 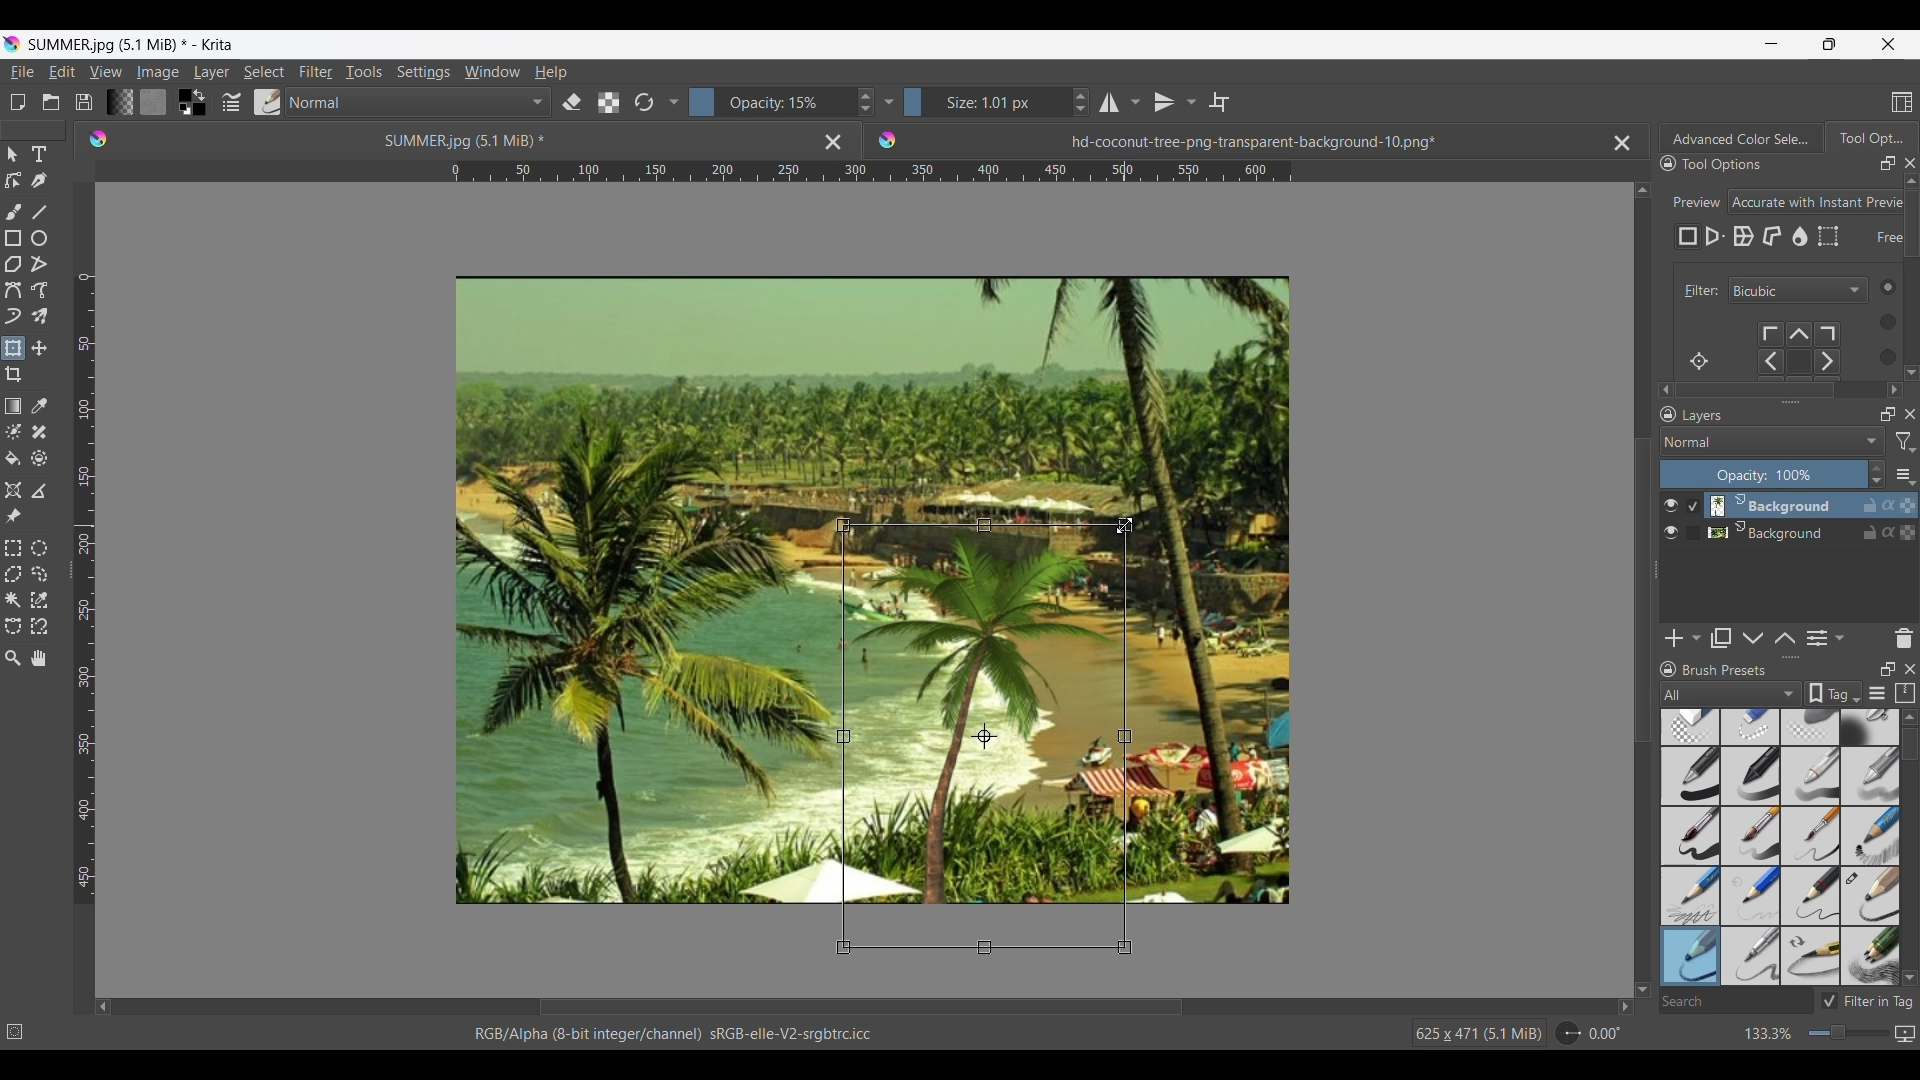 What do you see at coordinates (1669, 669) in the screenshot?
I see `Lock Brush Presets panel` at bounding box center [1669, 669].